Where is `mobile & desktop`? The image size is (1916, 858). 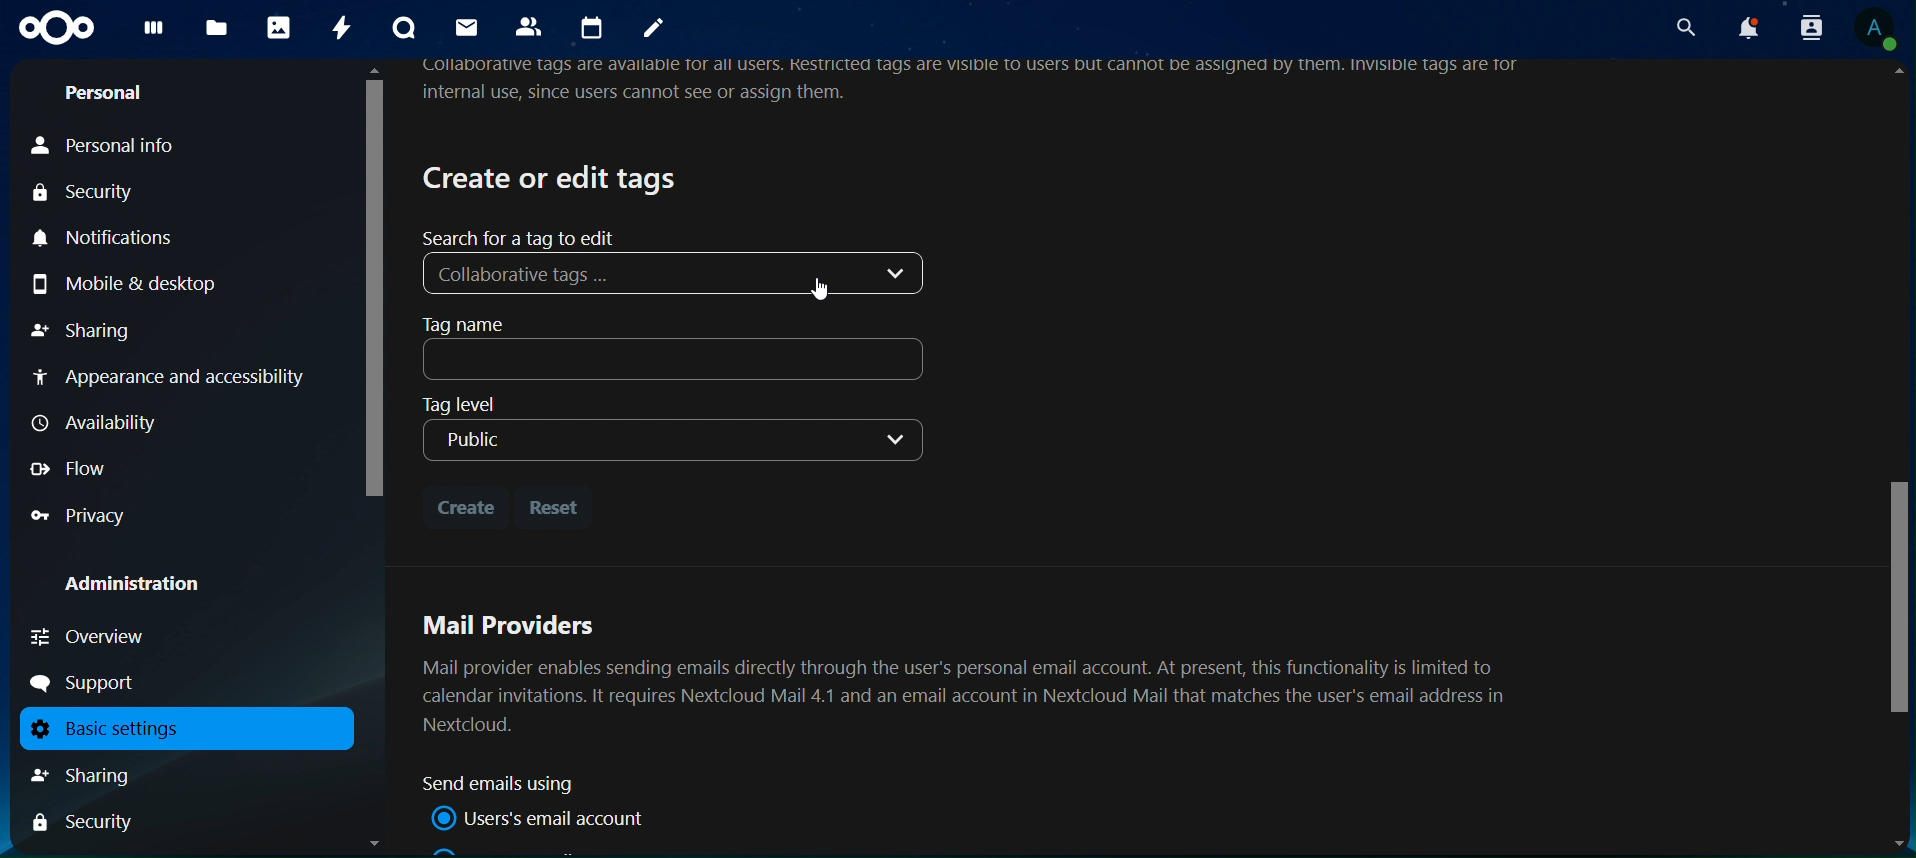 mobile & desktop is located at coordinates (153, 282).